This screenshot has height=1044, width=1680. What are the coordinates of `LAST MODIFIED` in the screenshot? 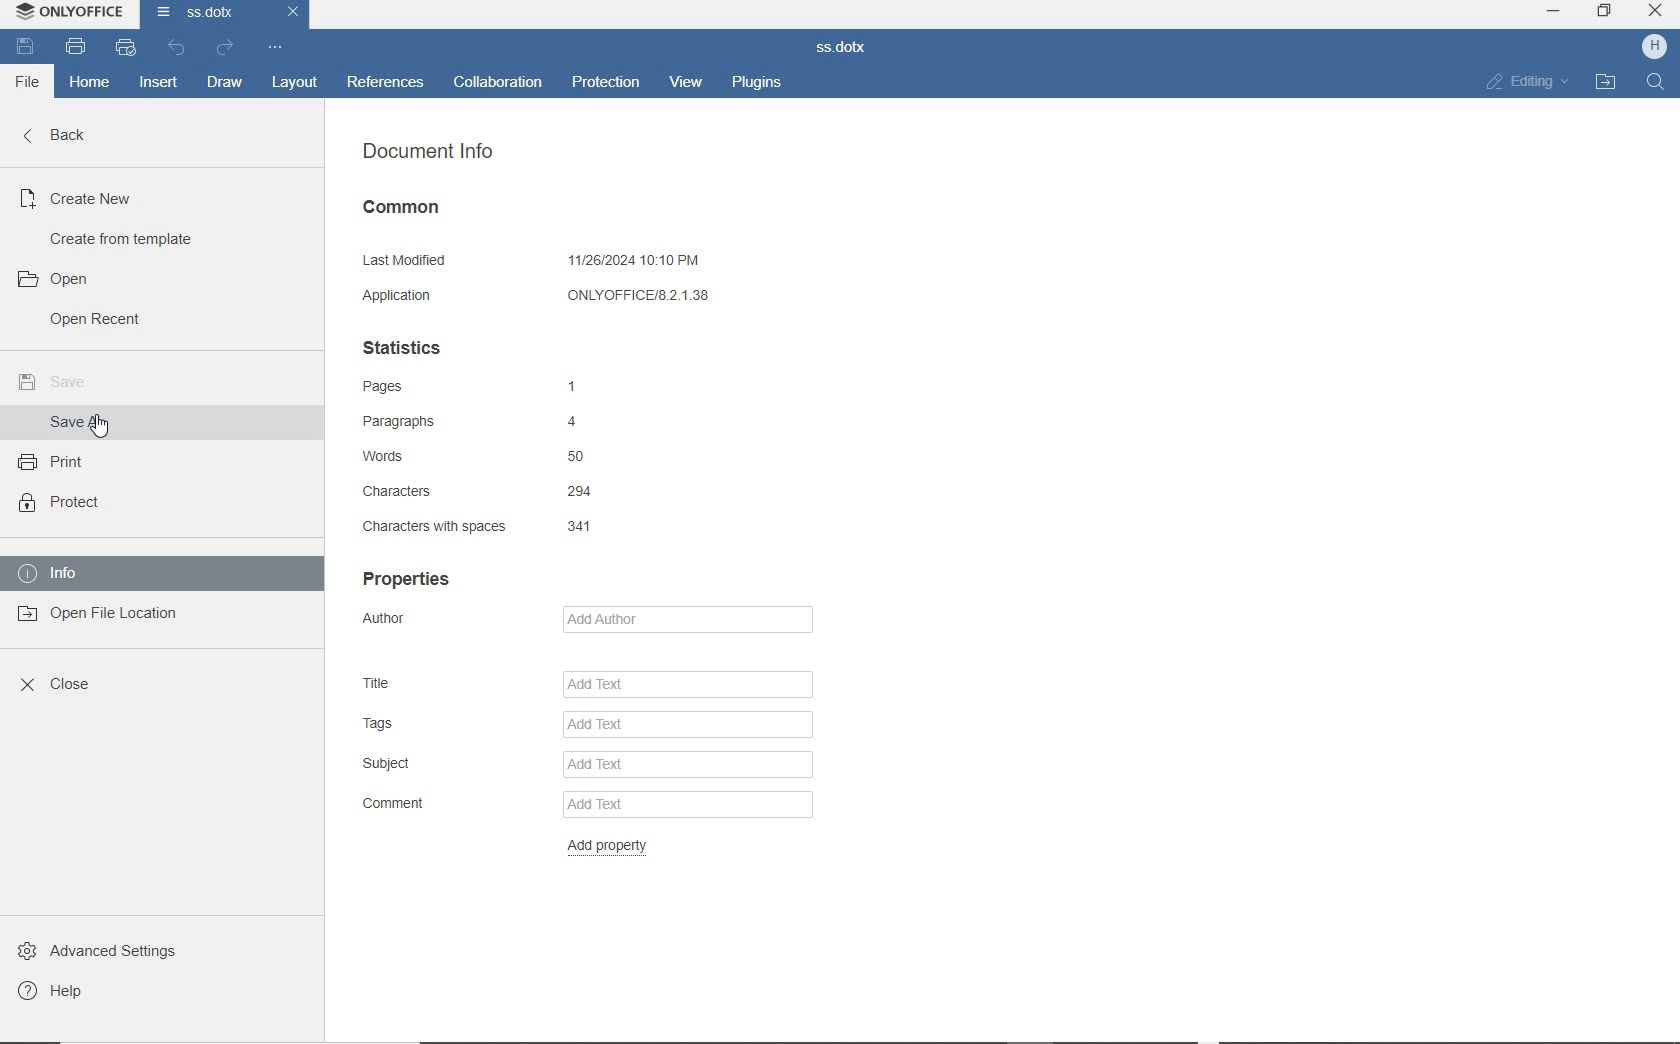 It's located at (543, 260).